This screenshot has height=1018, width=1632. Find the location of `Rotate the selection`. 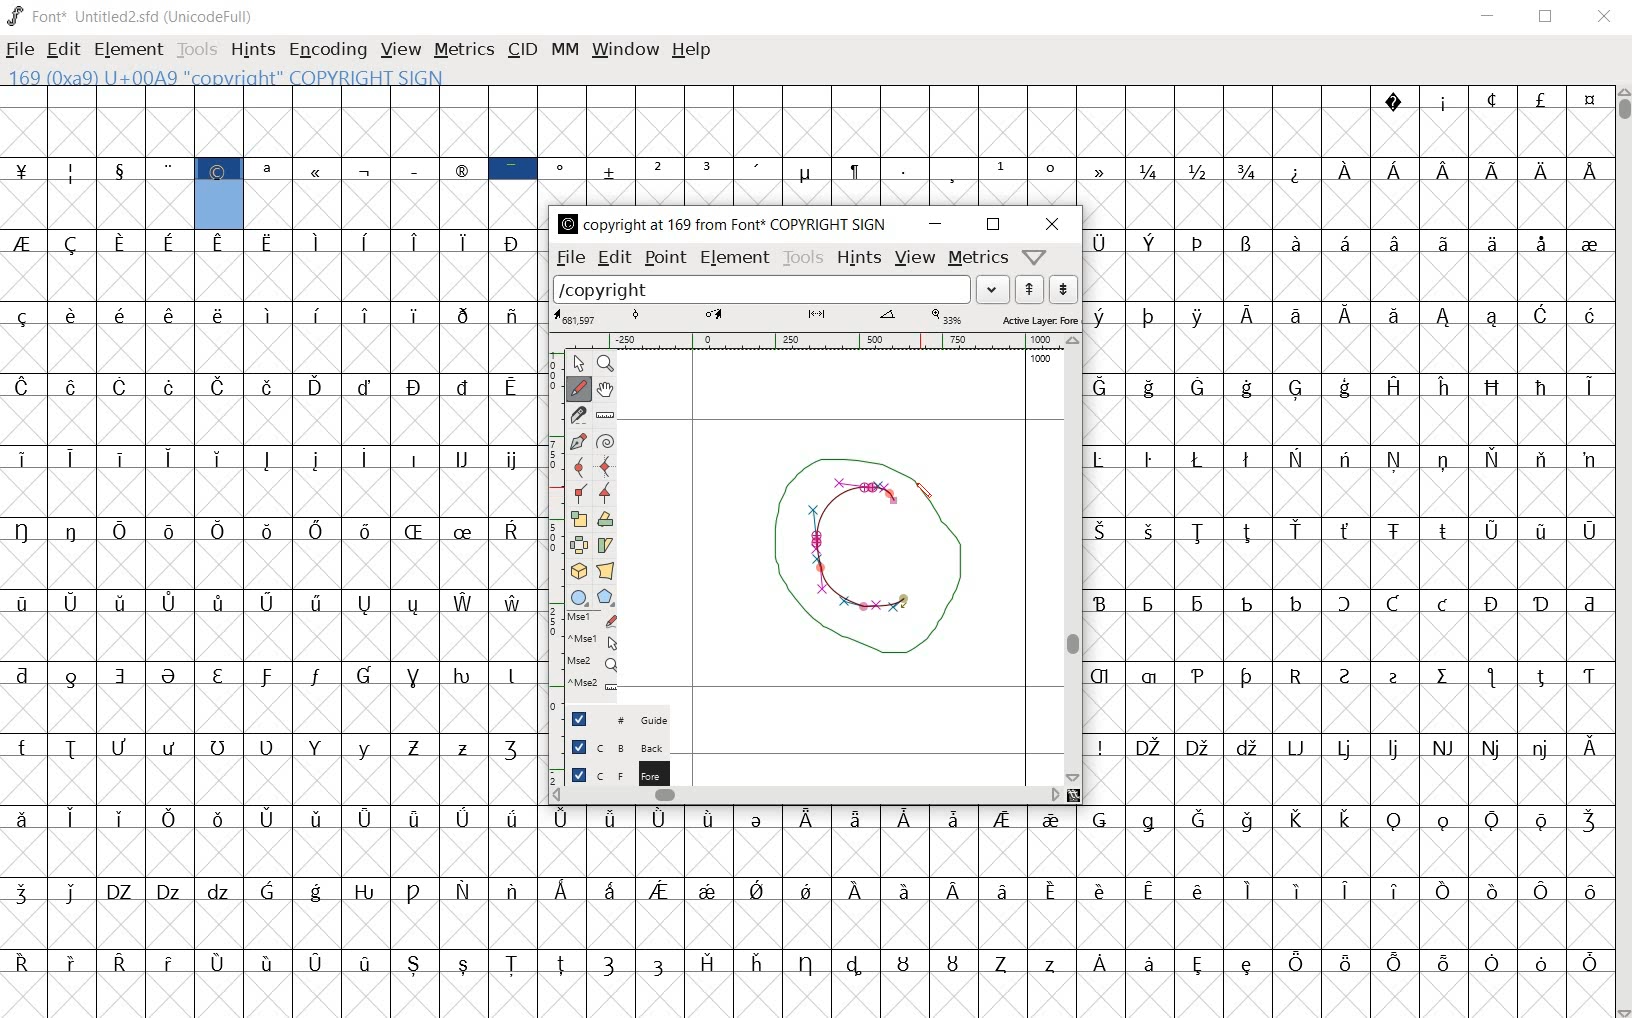

Rotate the selection is located at coordinates (606, 521).